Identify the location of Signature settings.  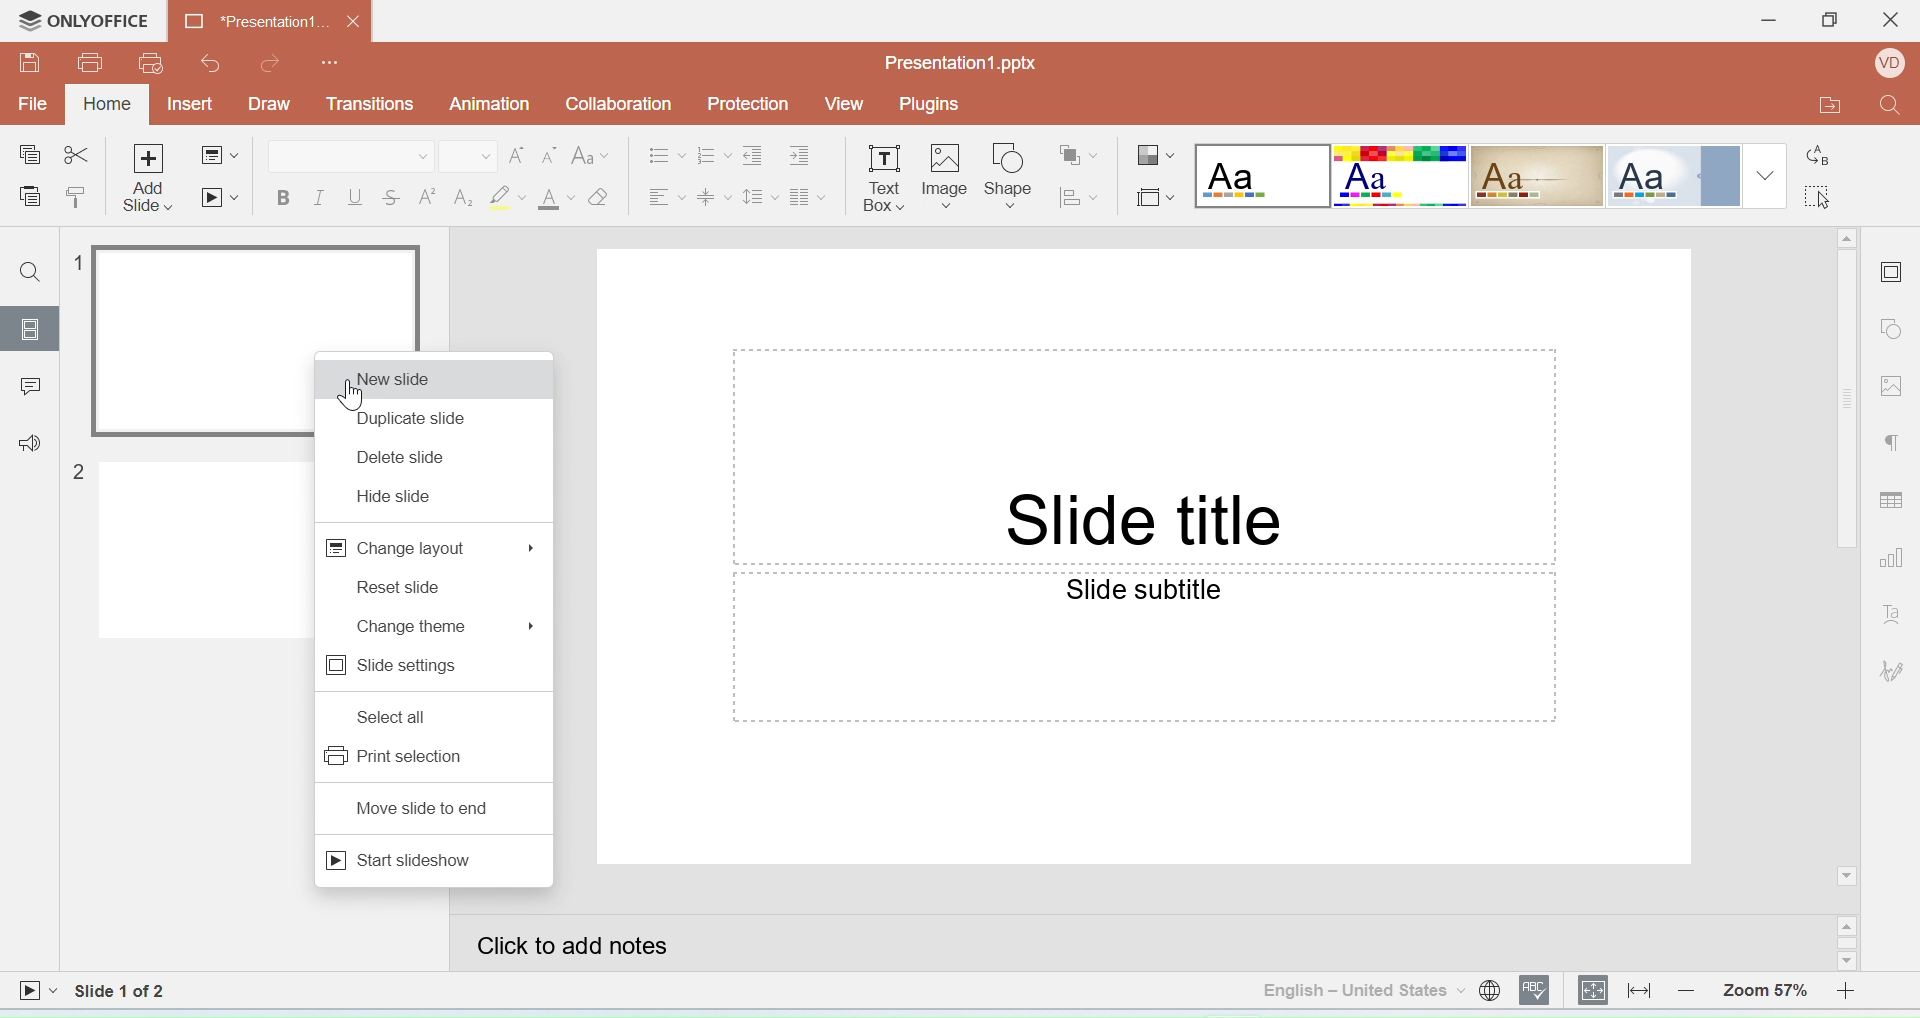
(1895, 670).